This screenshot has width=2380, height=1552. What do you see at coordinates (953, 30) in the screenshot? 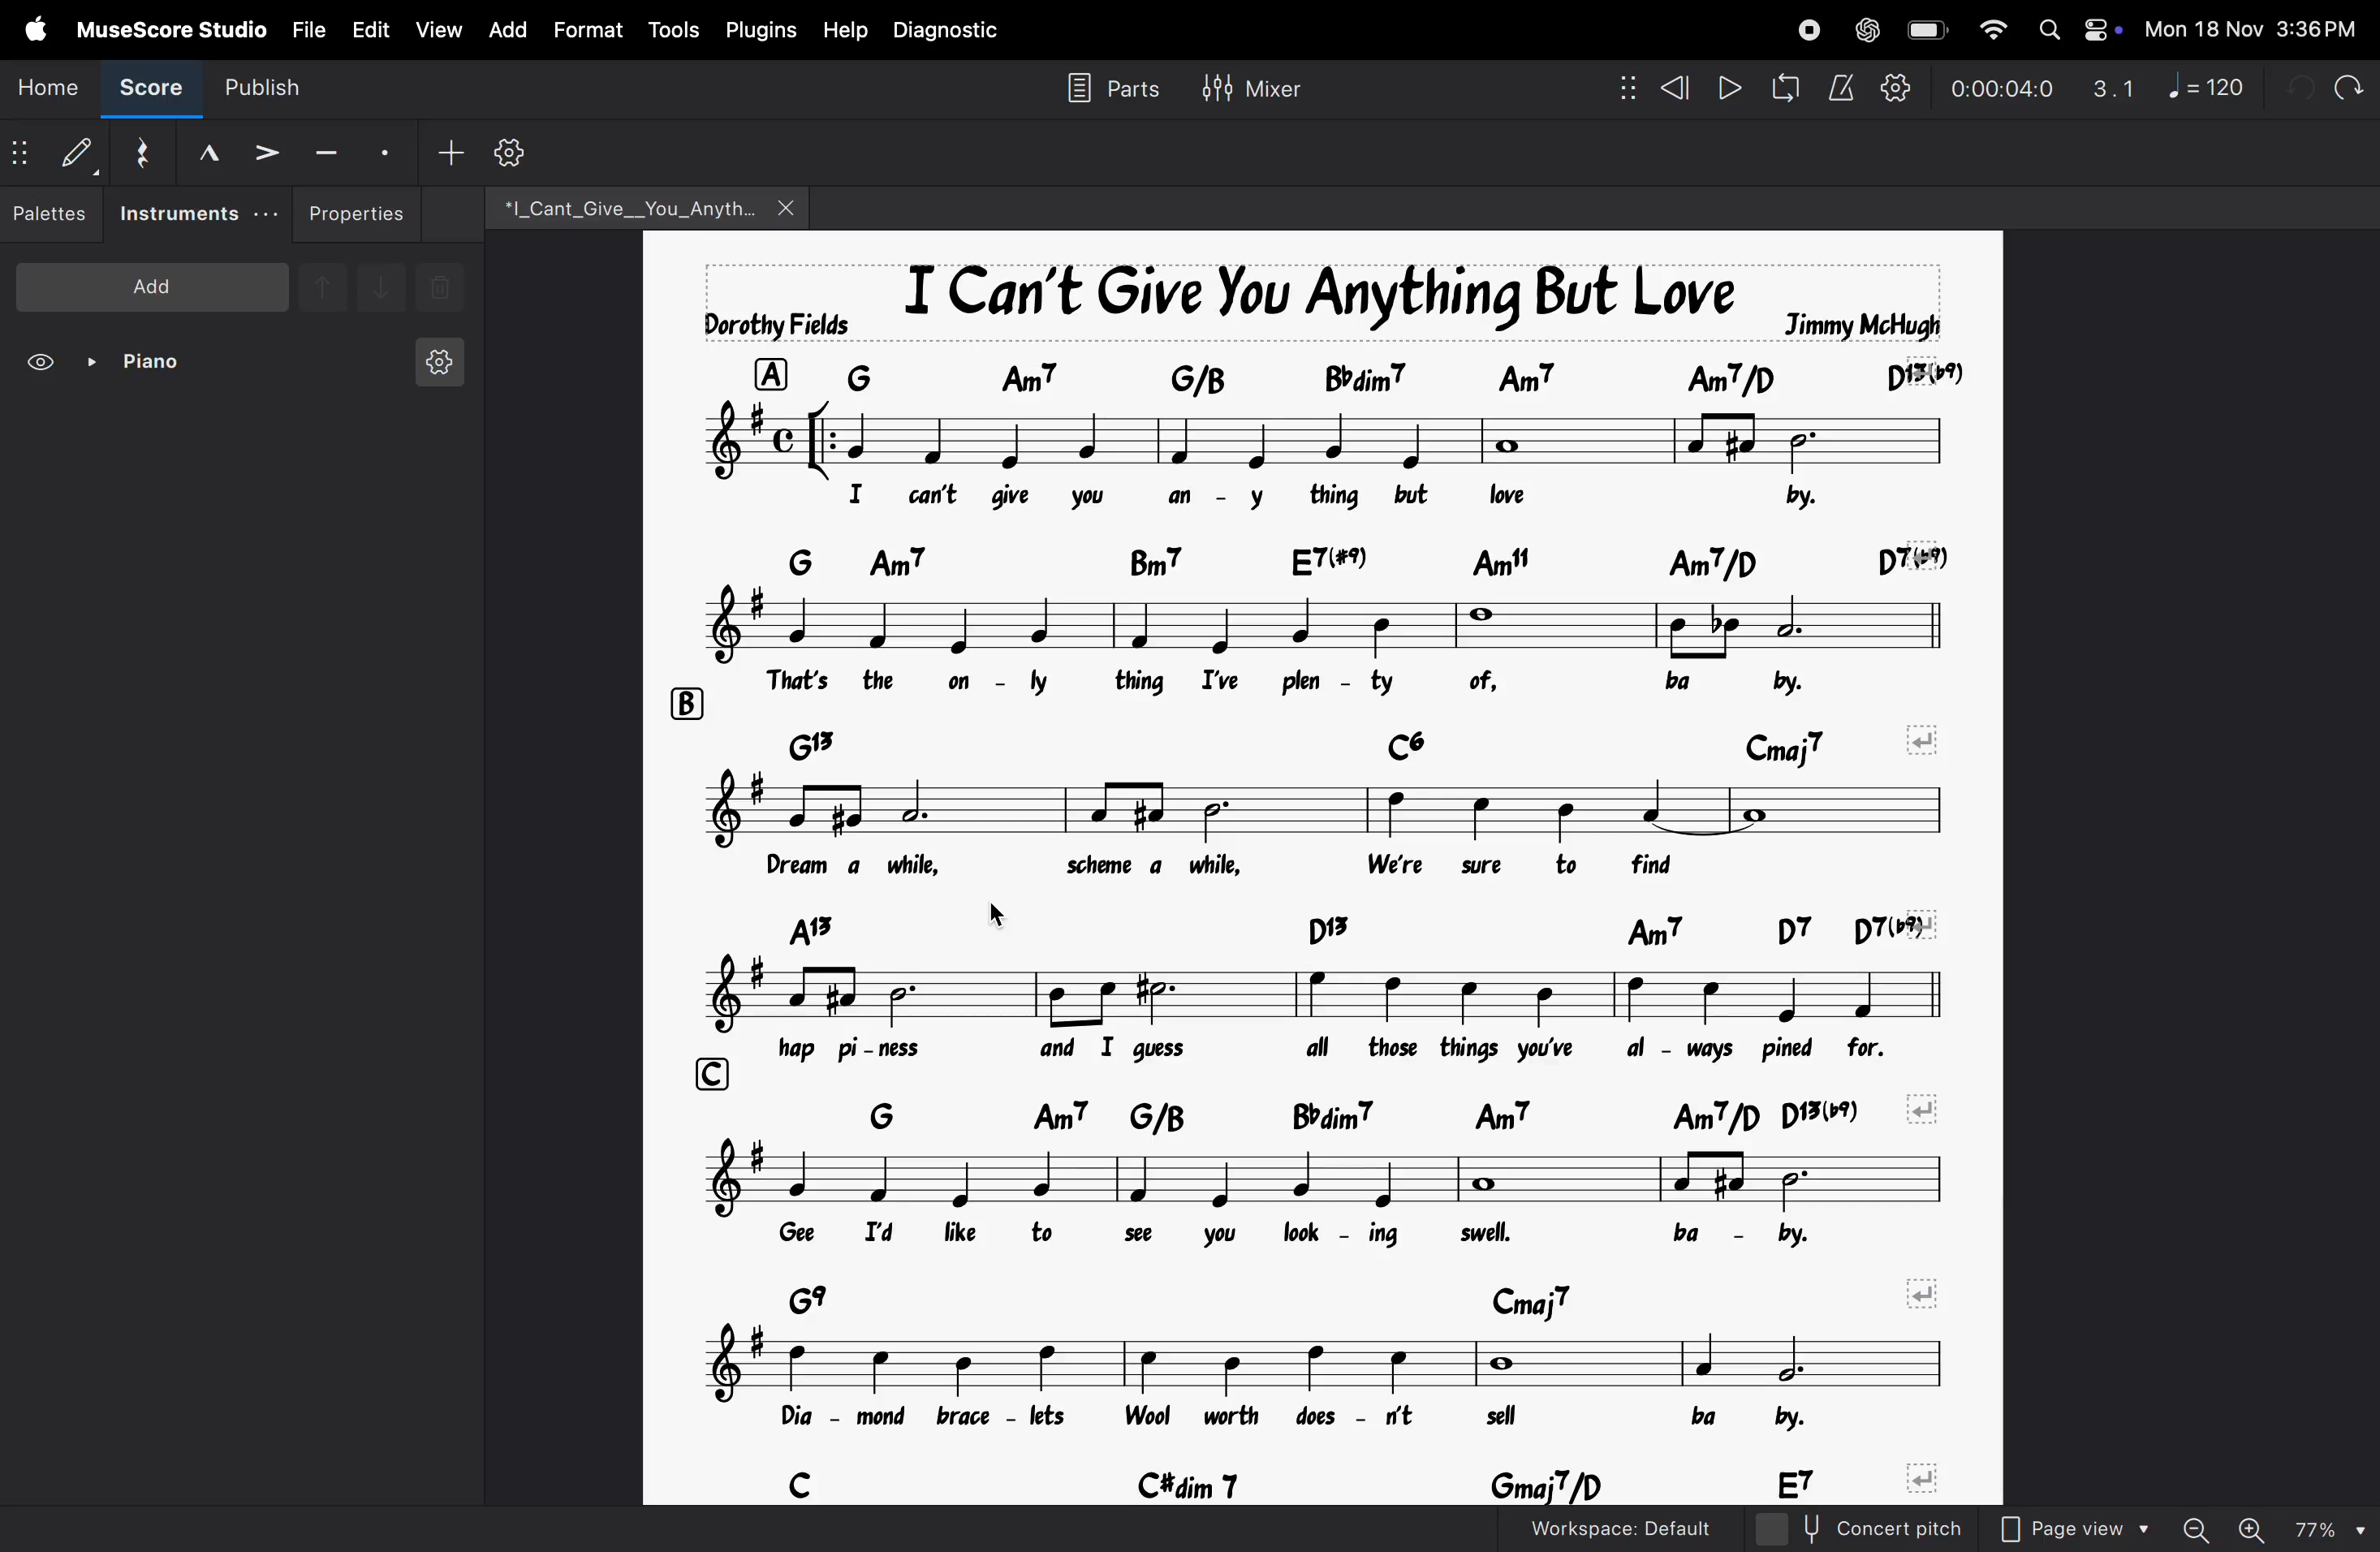
I see `diagnostic` at bounding box center [953, 30].